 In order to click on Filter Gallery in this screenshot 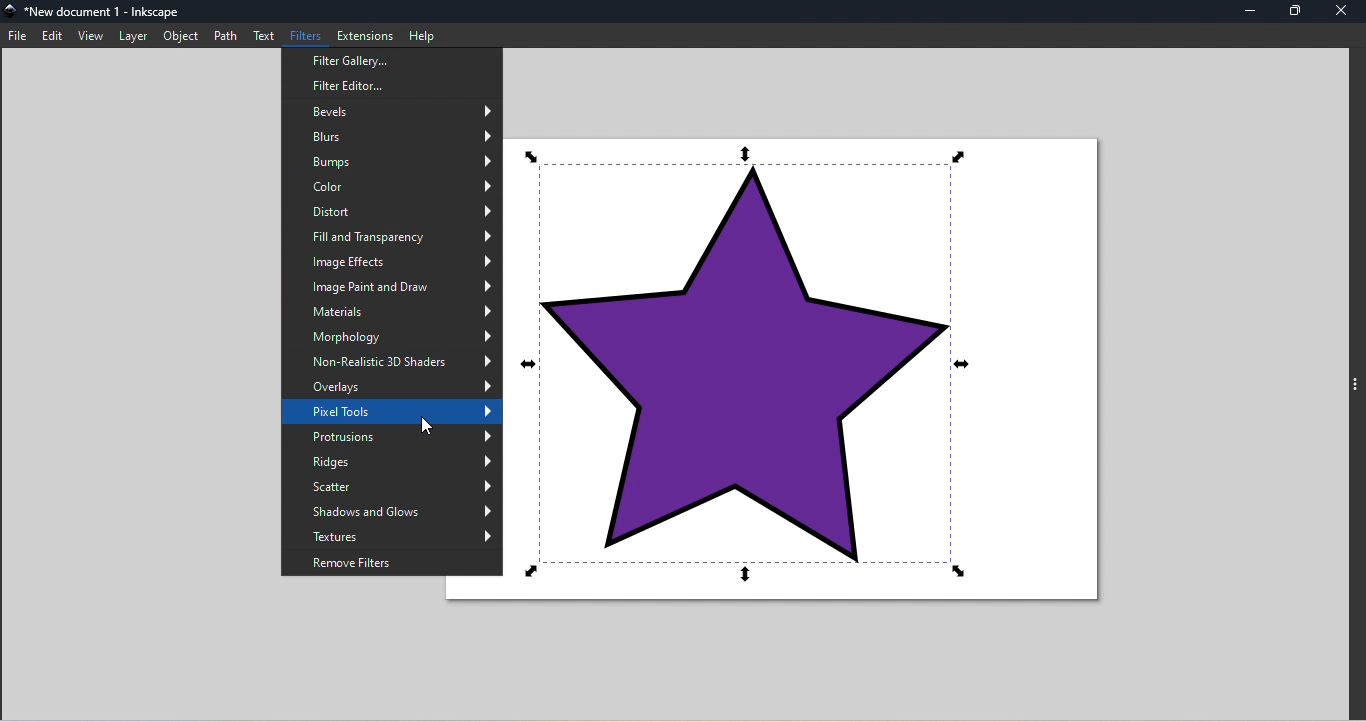, I will do `click(392, 58)`.